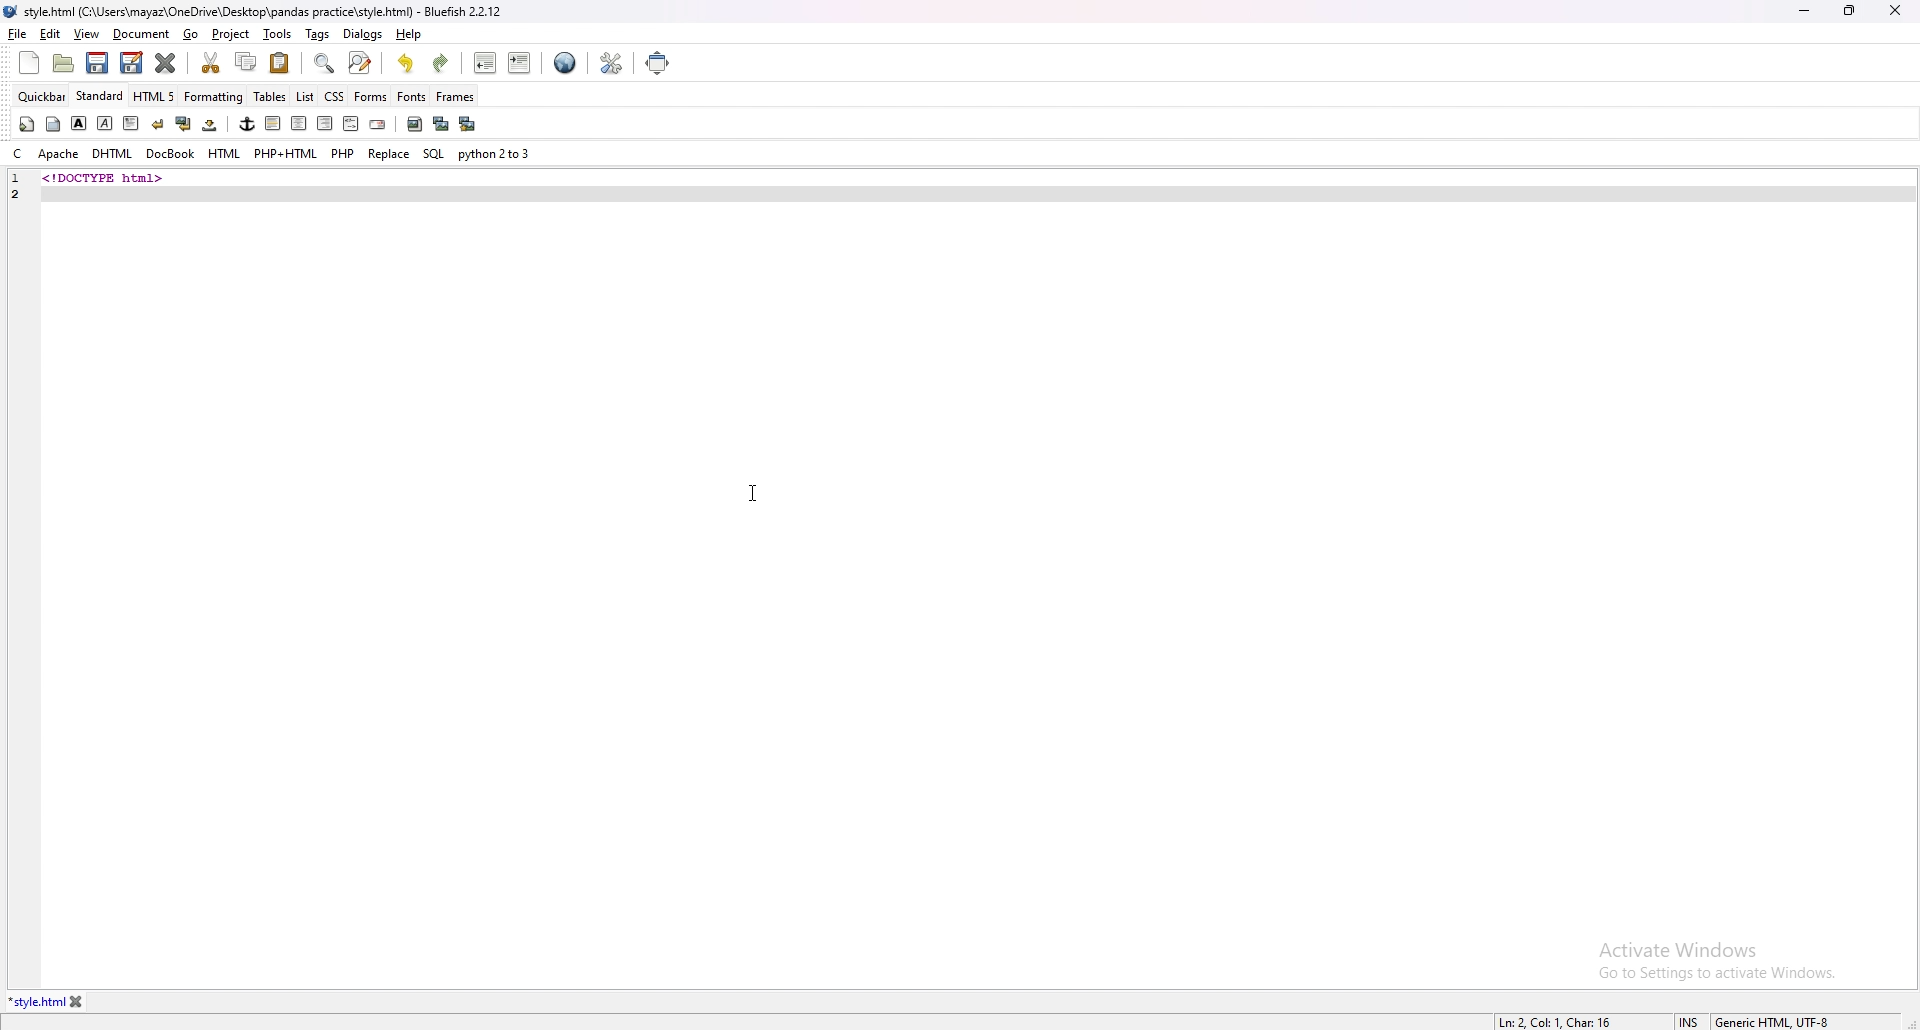  What do you see at coordinates (359, 62) in the screenshot?
I see `advanced find and replace` at bounding box center [359, 62].